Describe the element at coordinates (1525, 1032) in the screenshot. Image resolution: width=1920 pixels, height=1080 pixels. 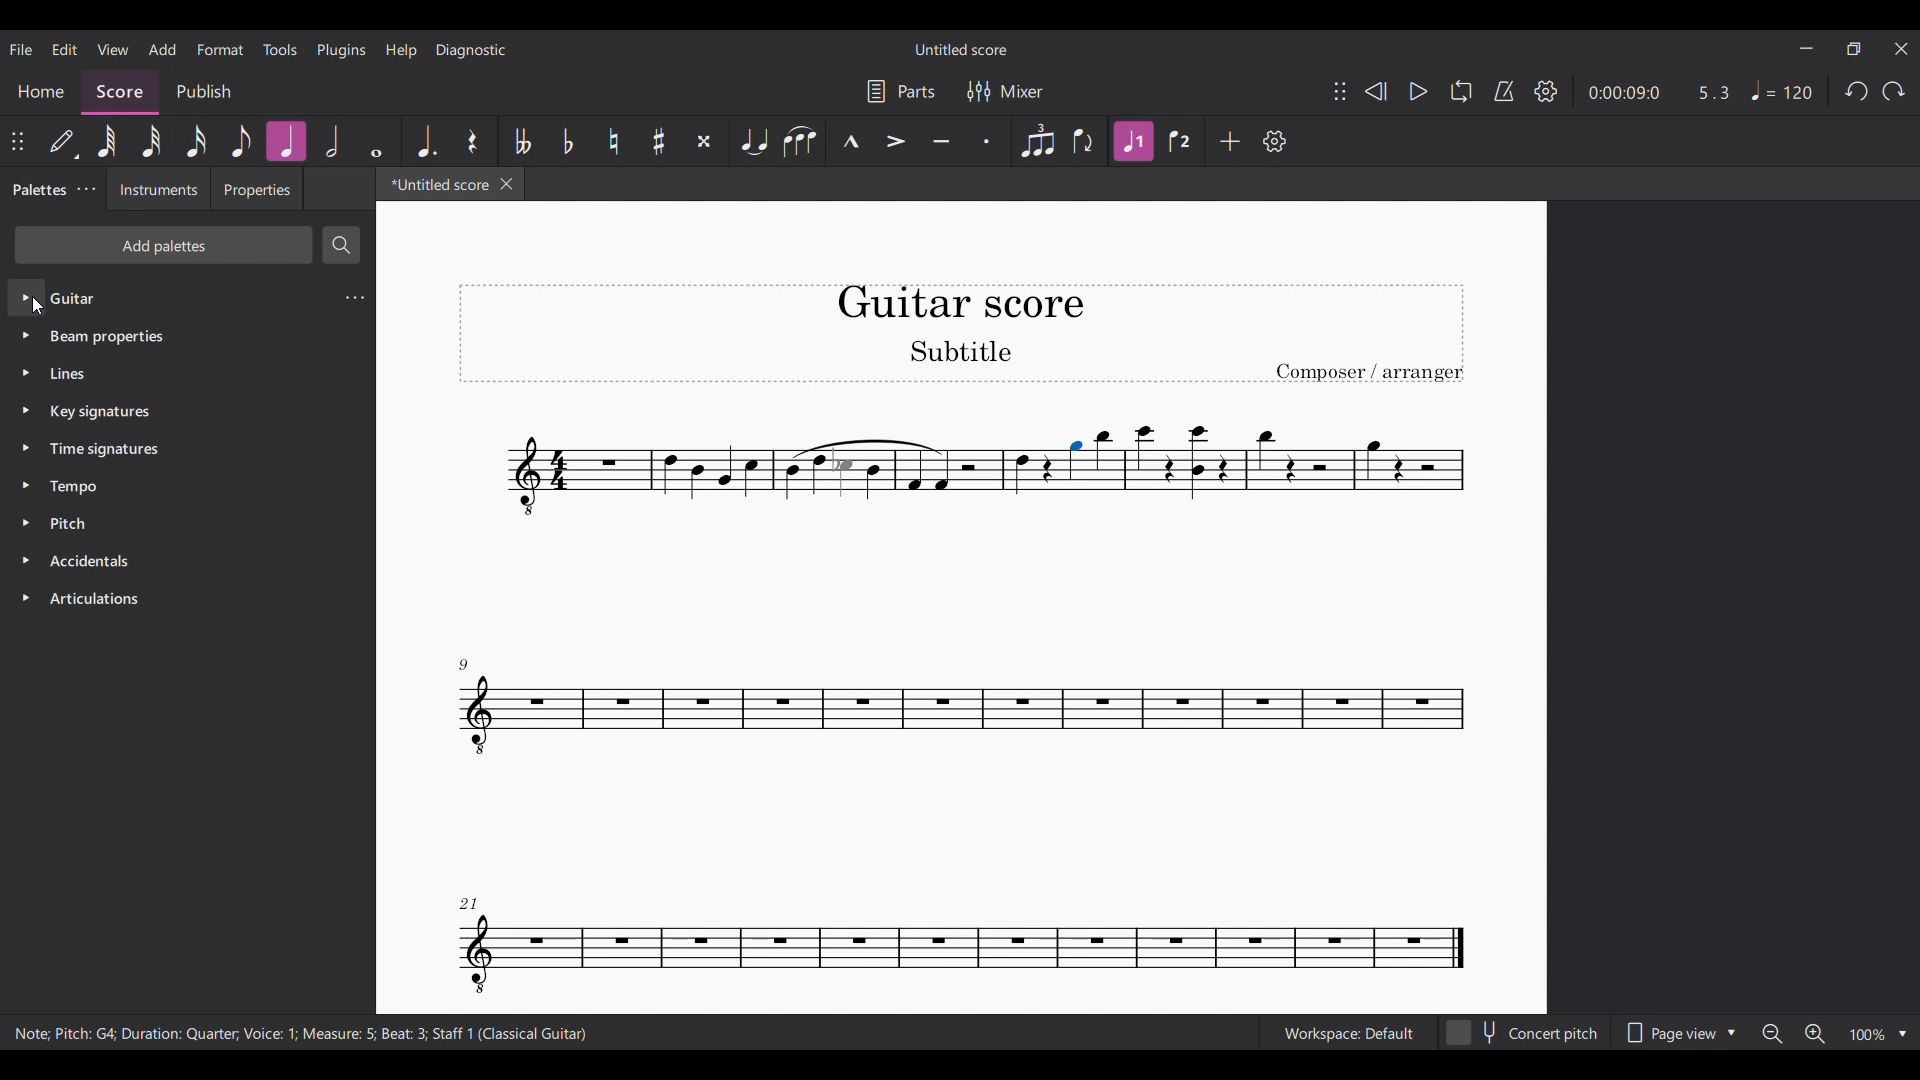
I see `Concert pitch toggle` at that location.